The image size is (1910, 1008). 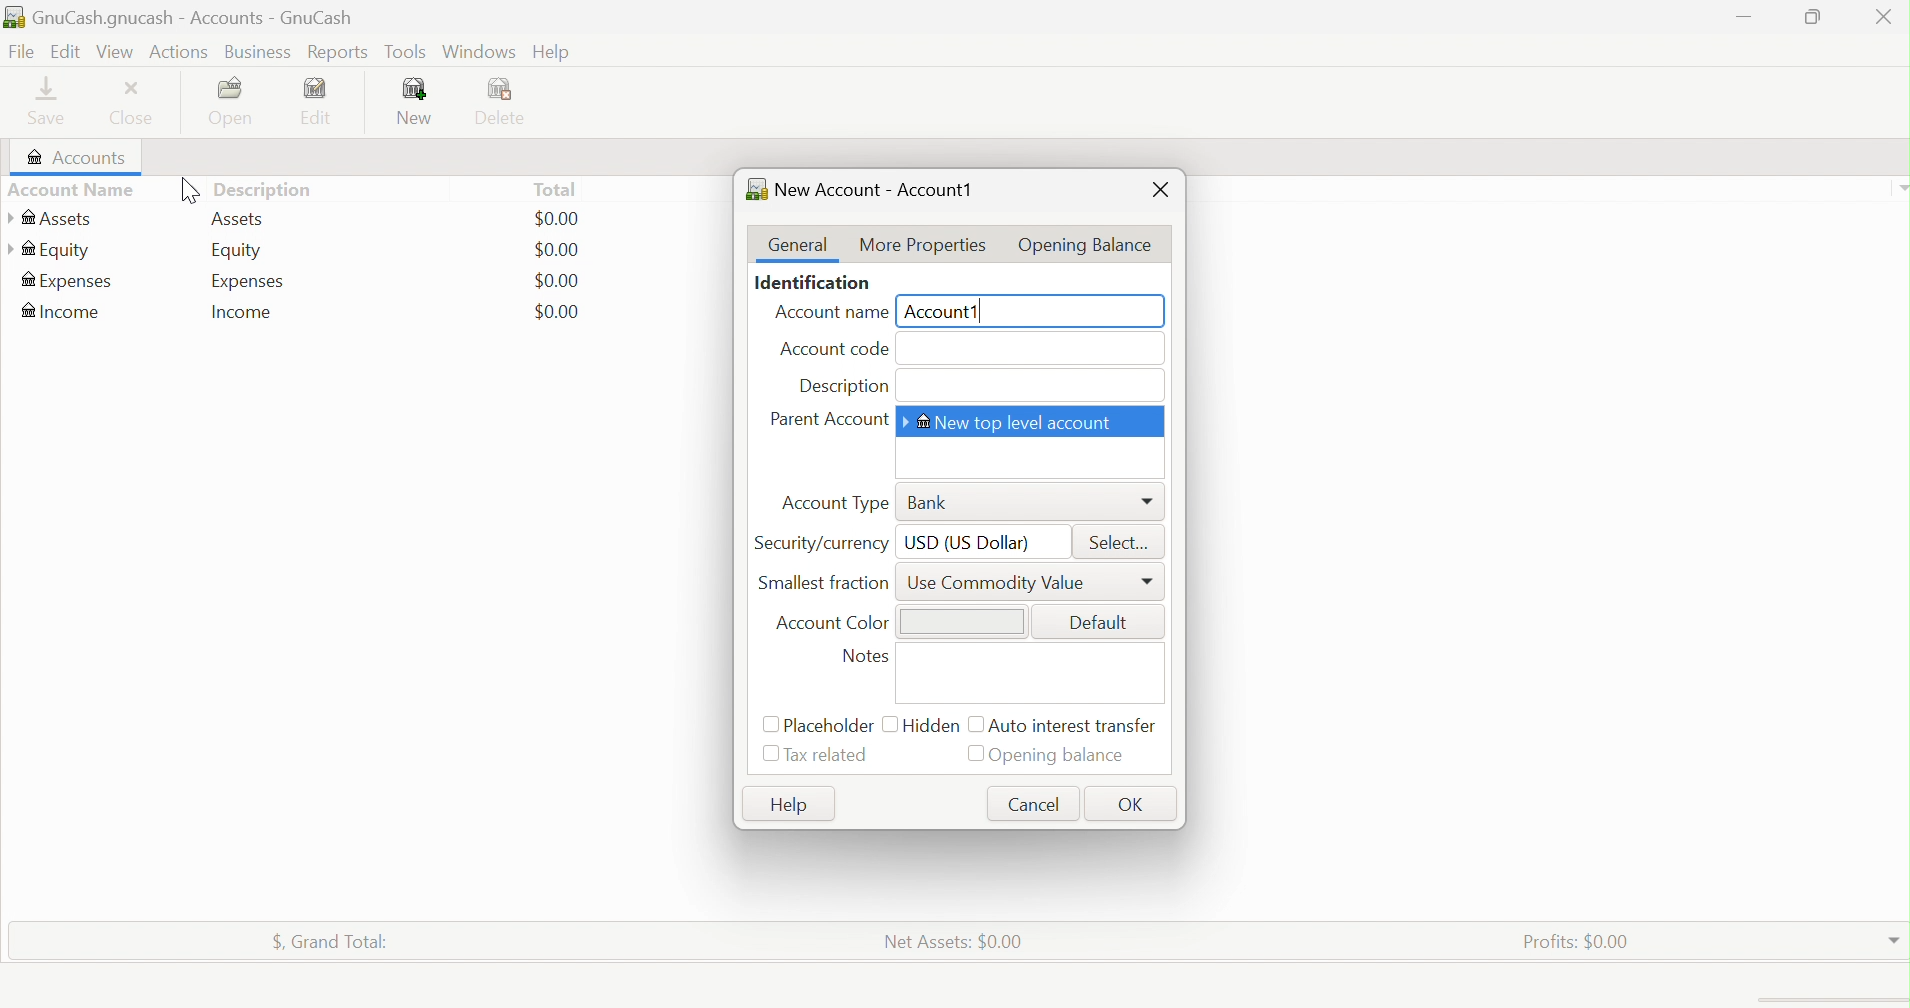 I want to click on Smallest fraction, so click(x=827, y=582).